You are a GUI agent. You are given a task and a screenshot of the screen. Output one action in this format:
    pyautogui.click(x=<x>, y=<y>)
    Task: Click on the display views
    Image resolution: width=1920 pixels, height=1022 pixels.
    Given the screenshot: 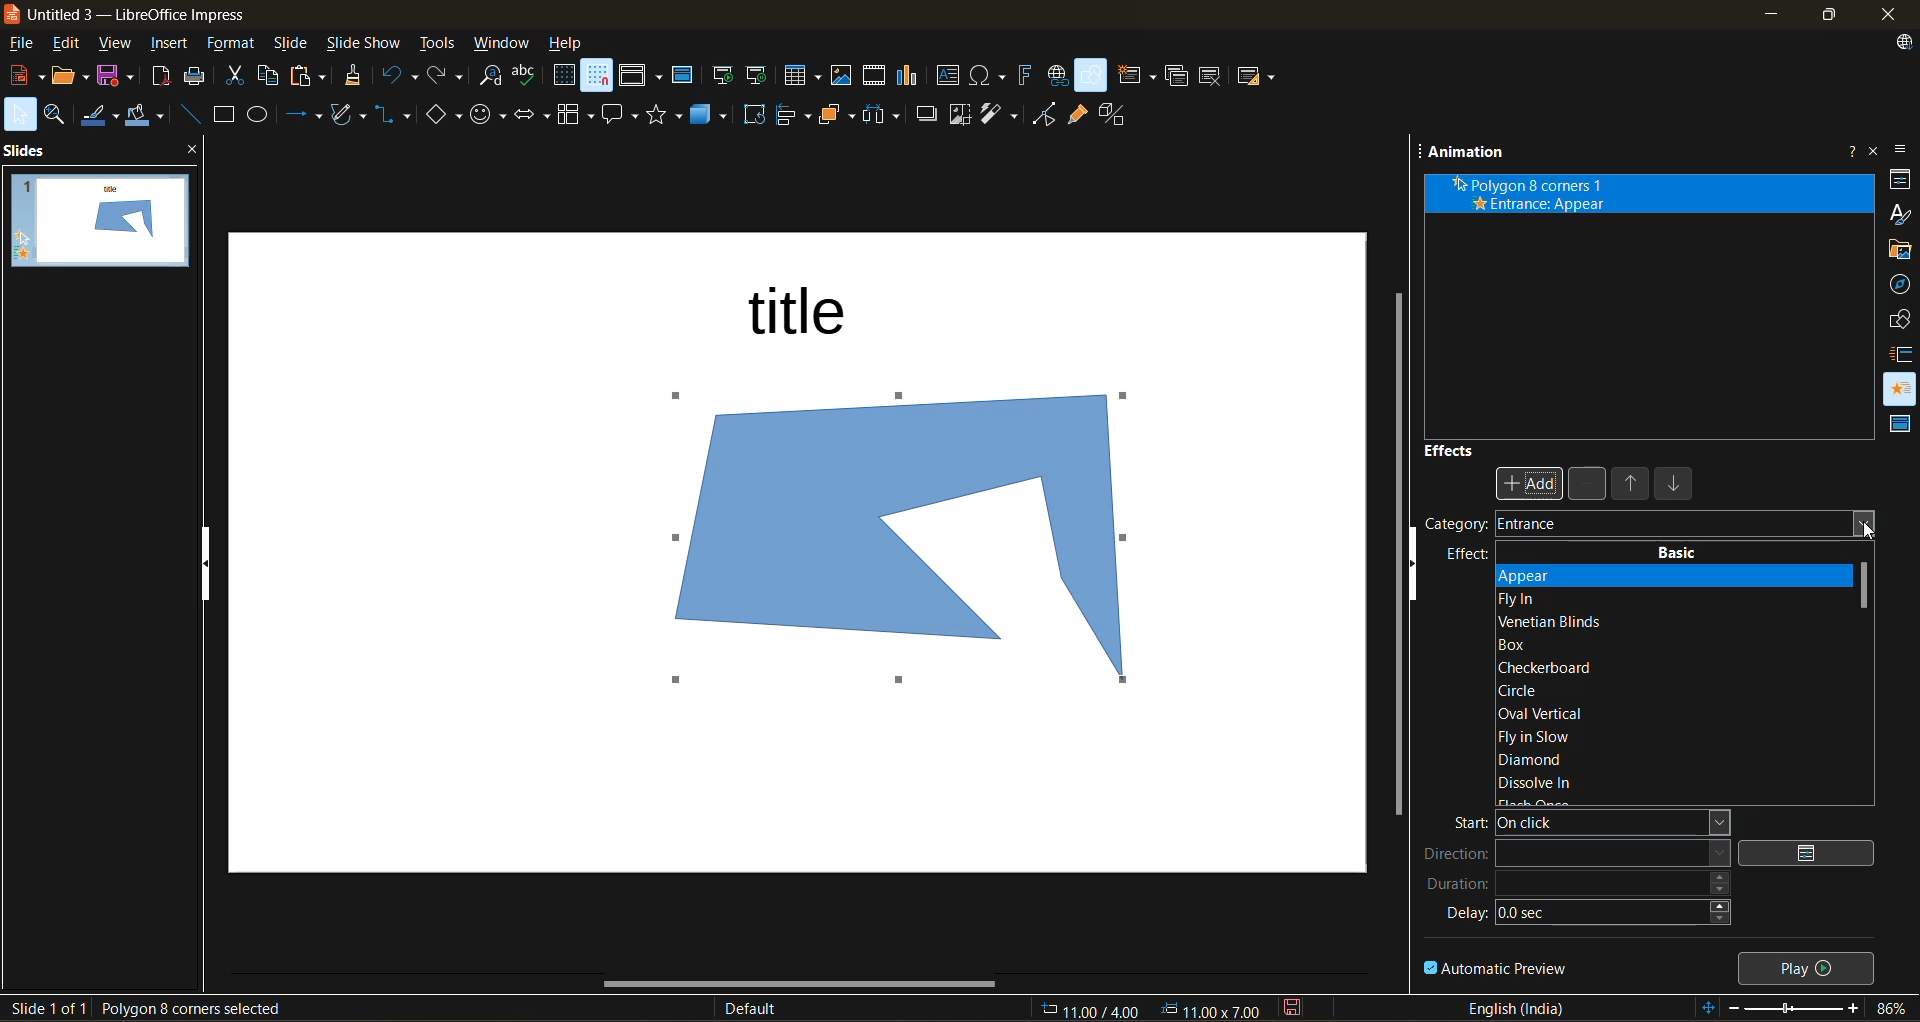 What is the action you would take?
    pyautogui.click(x=639, y=78)
    